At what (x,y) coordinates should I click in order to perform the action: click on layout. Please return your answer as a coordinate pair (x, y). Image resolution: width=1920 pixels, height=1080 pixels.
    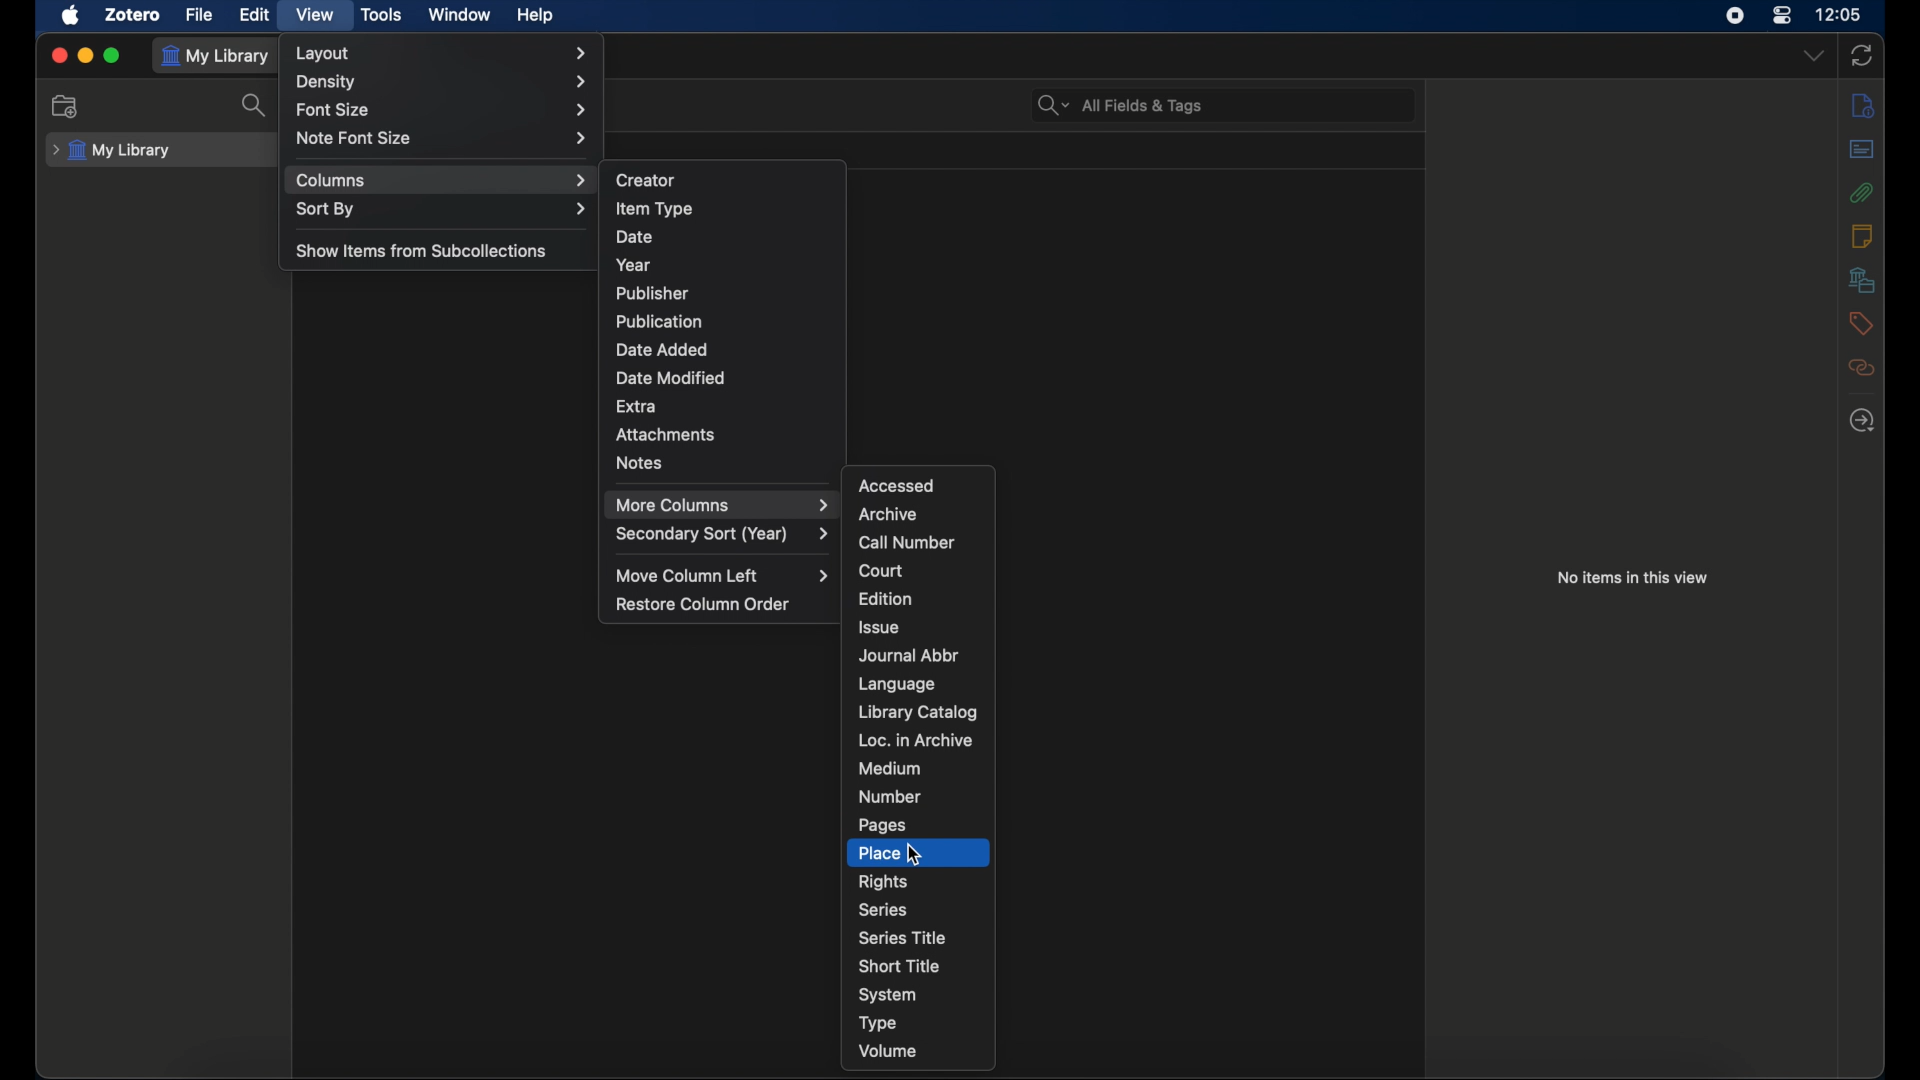
    Looking at the image, I should click on (440, 53).